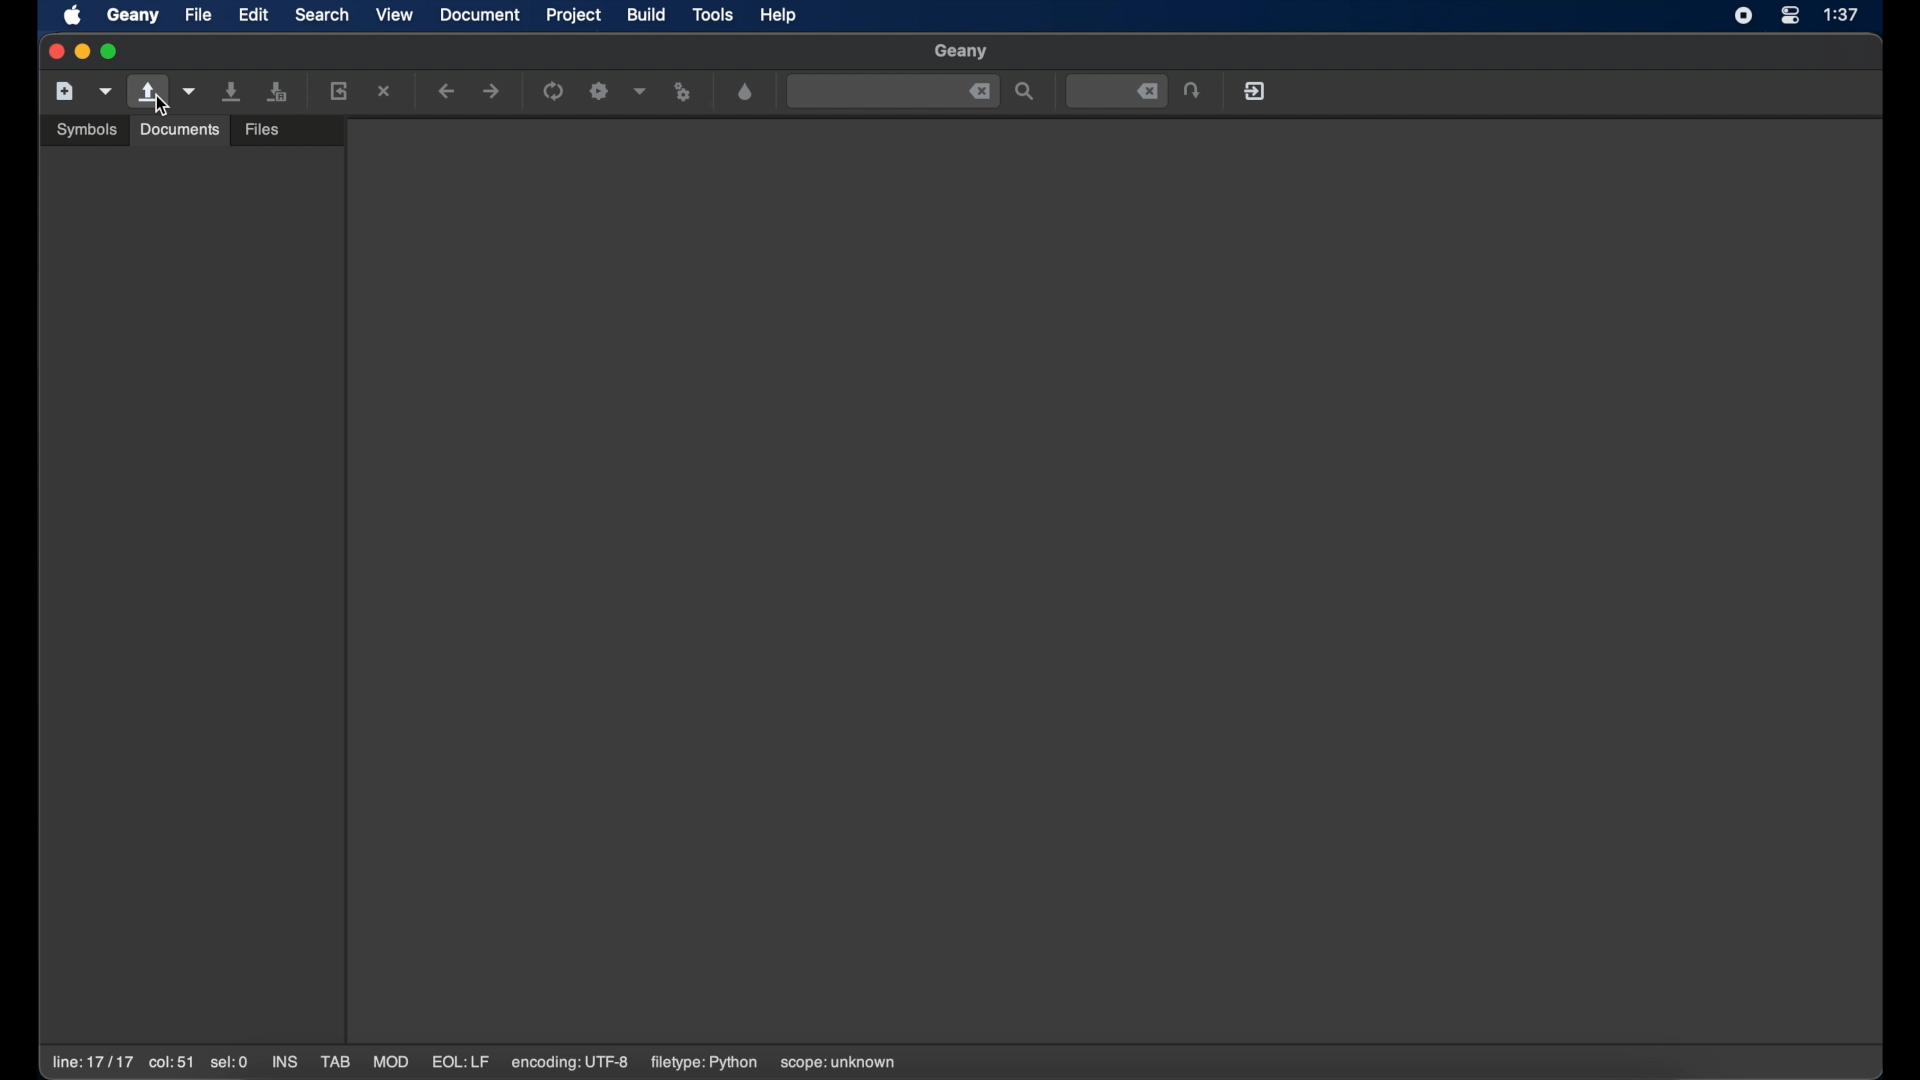 This screenshot has width=1920, height=1080. Describe the element at coordinates (713, 16) in the screenshot. I see `tools` at that location.